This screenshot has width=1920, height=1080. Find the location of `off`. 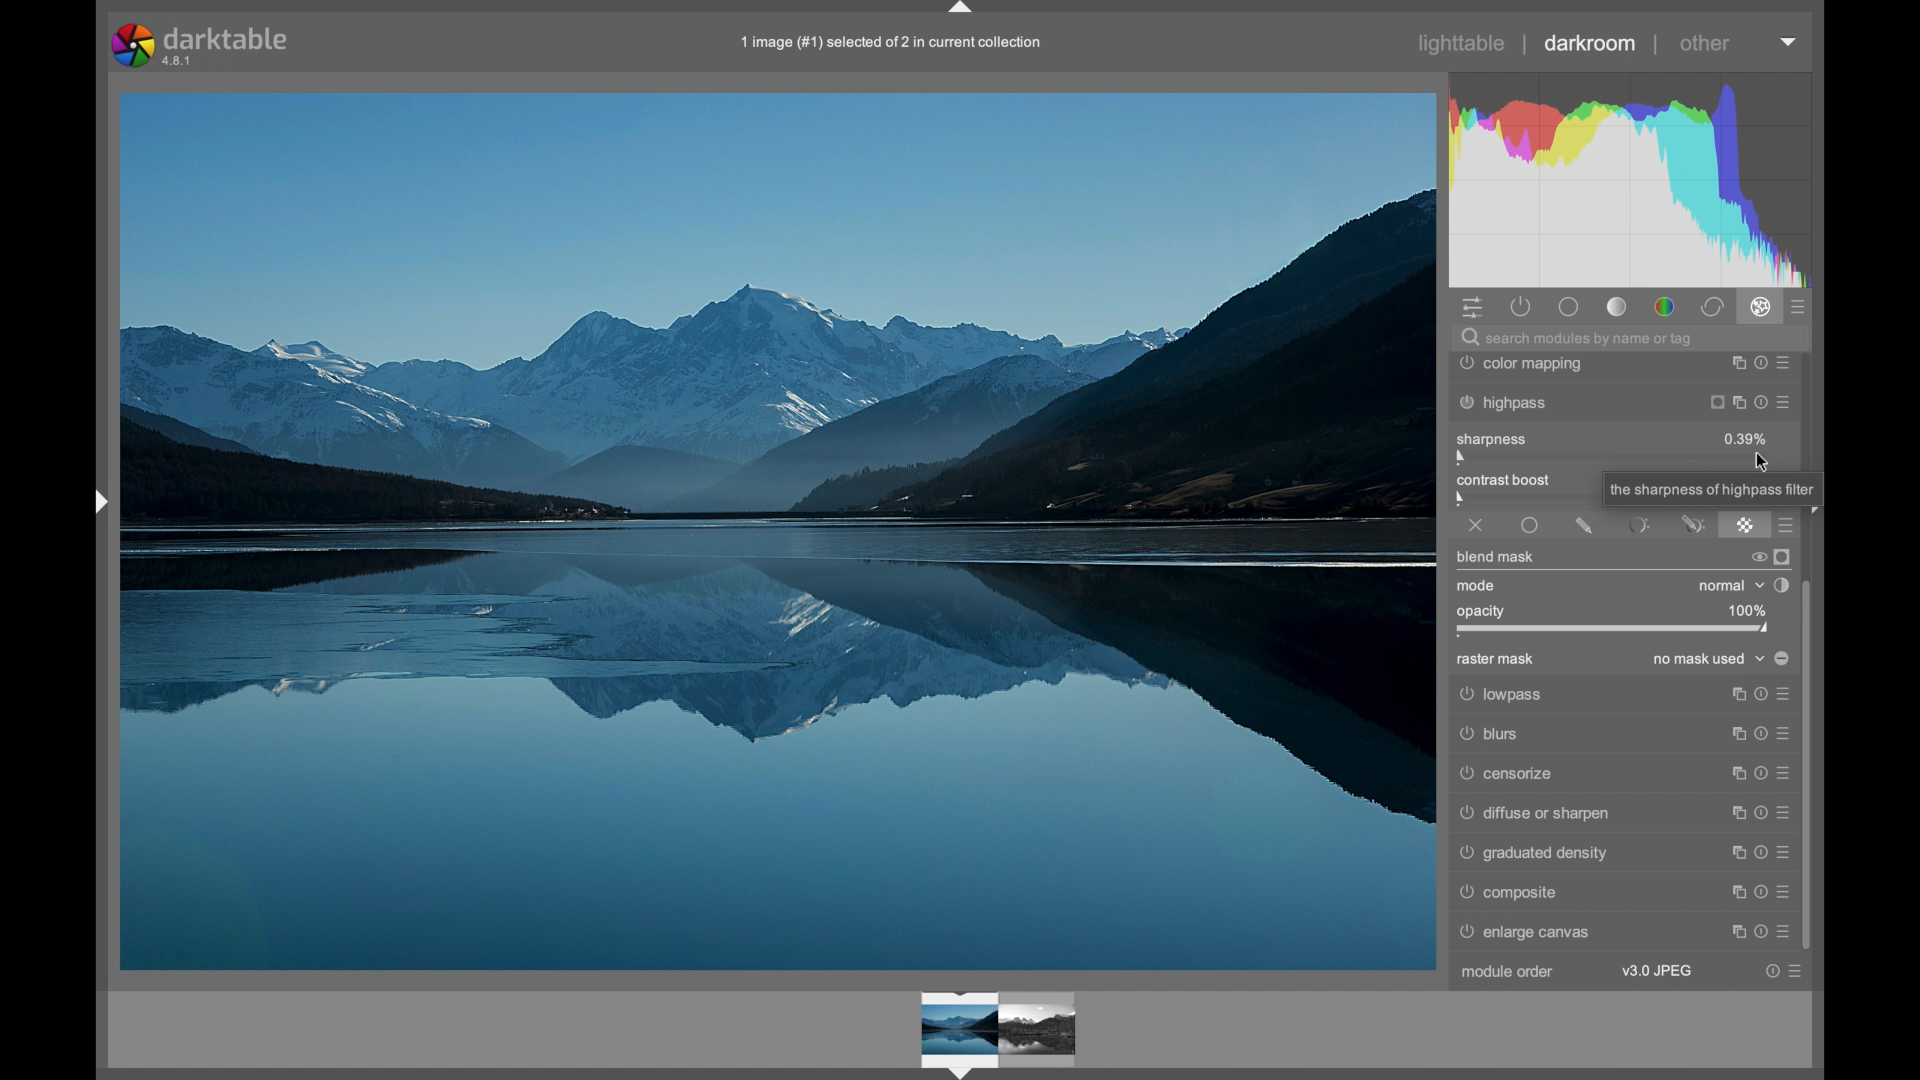

off is located at coordinates (1476, 526).